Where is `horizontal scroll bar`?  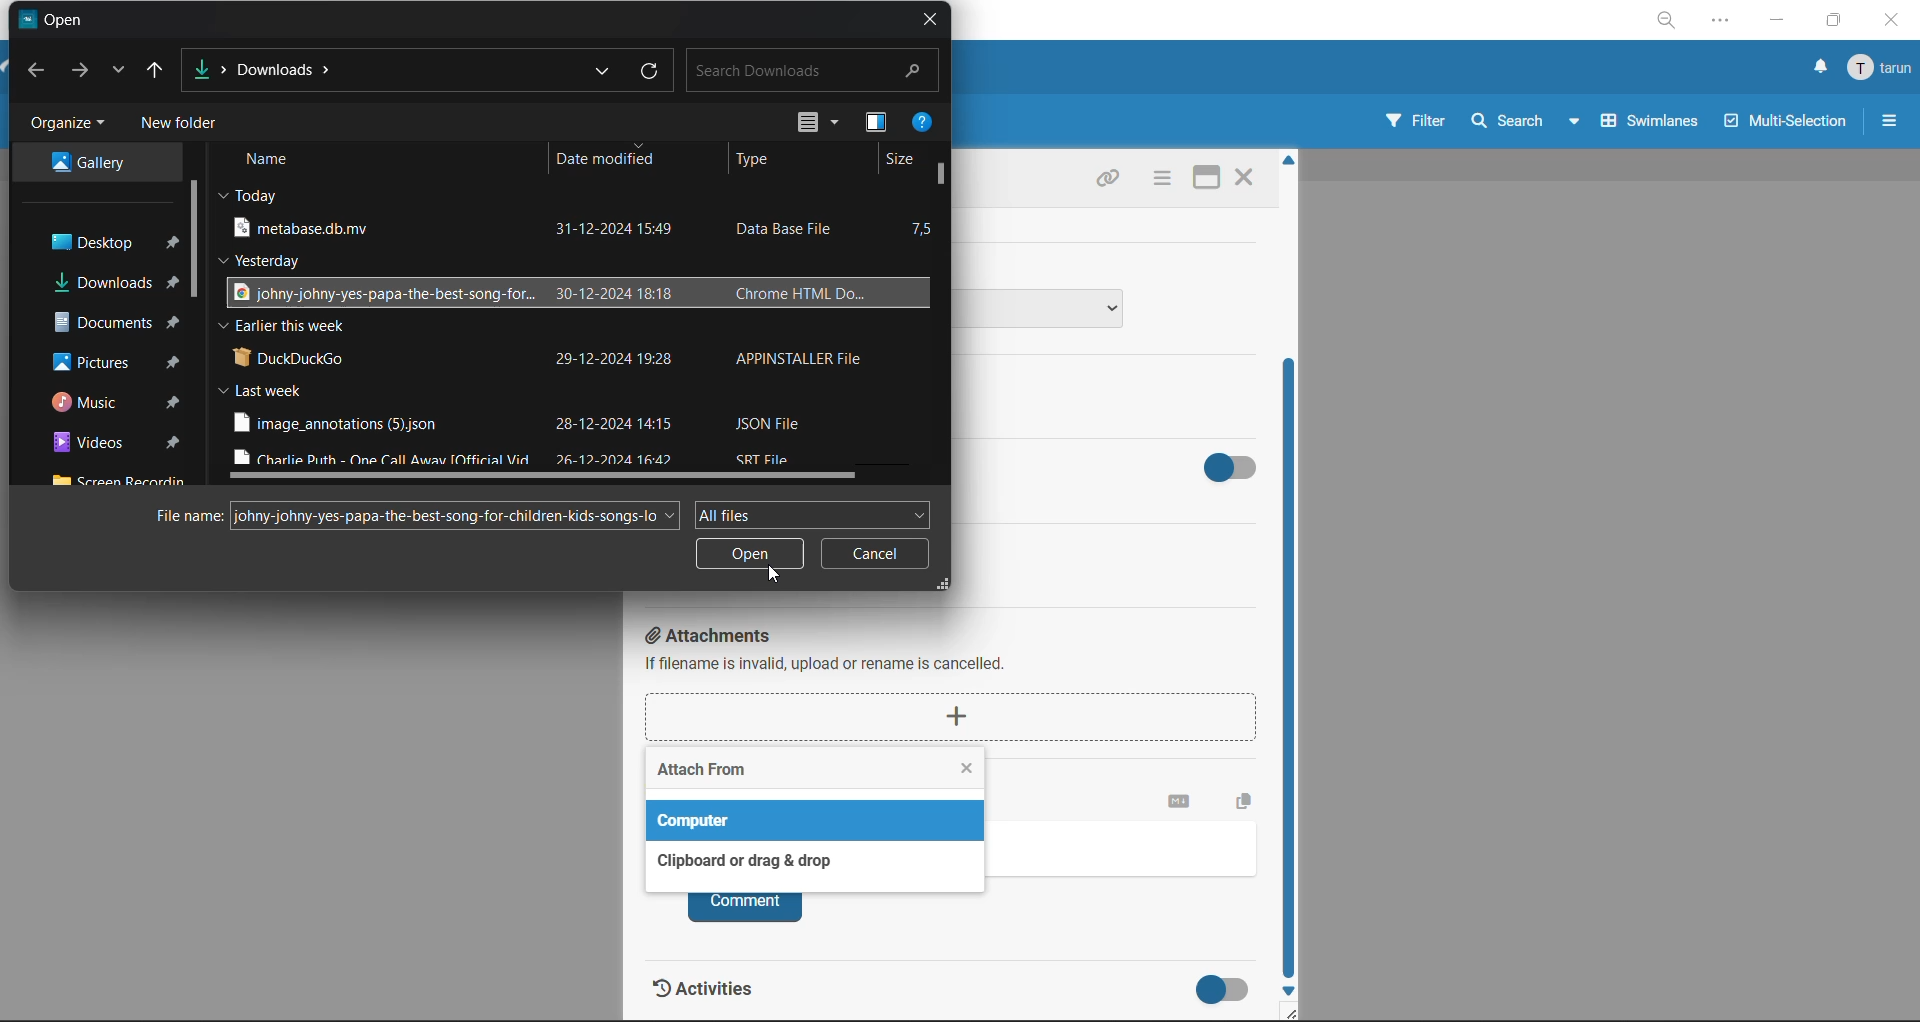 horizontal scroll bar is located at coordinates (557, 474).